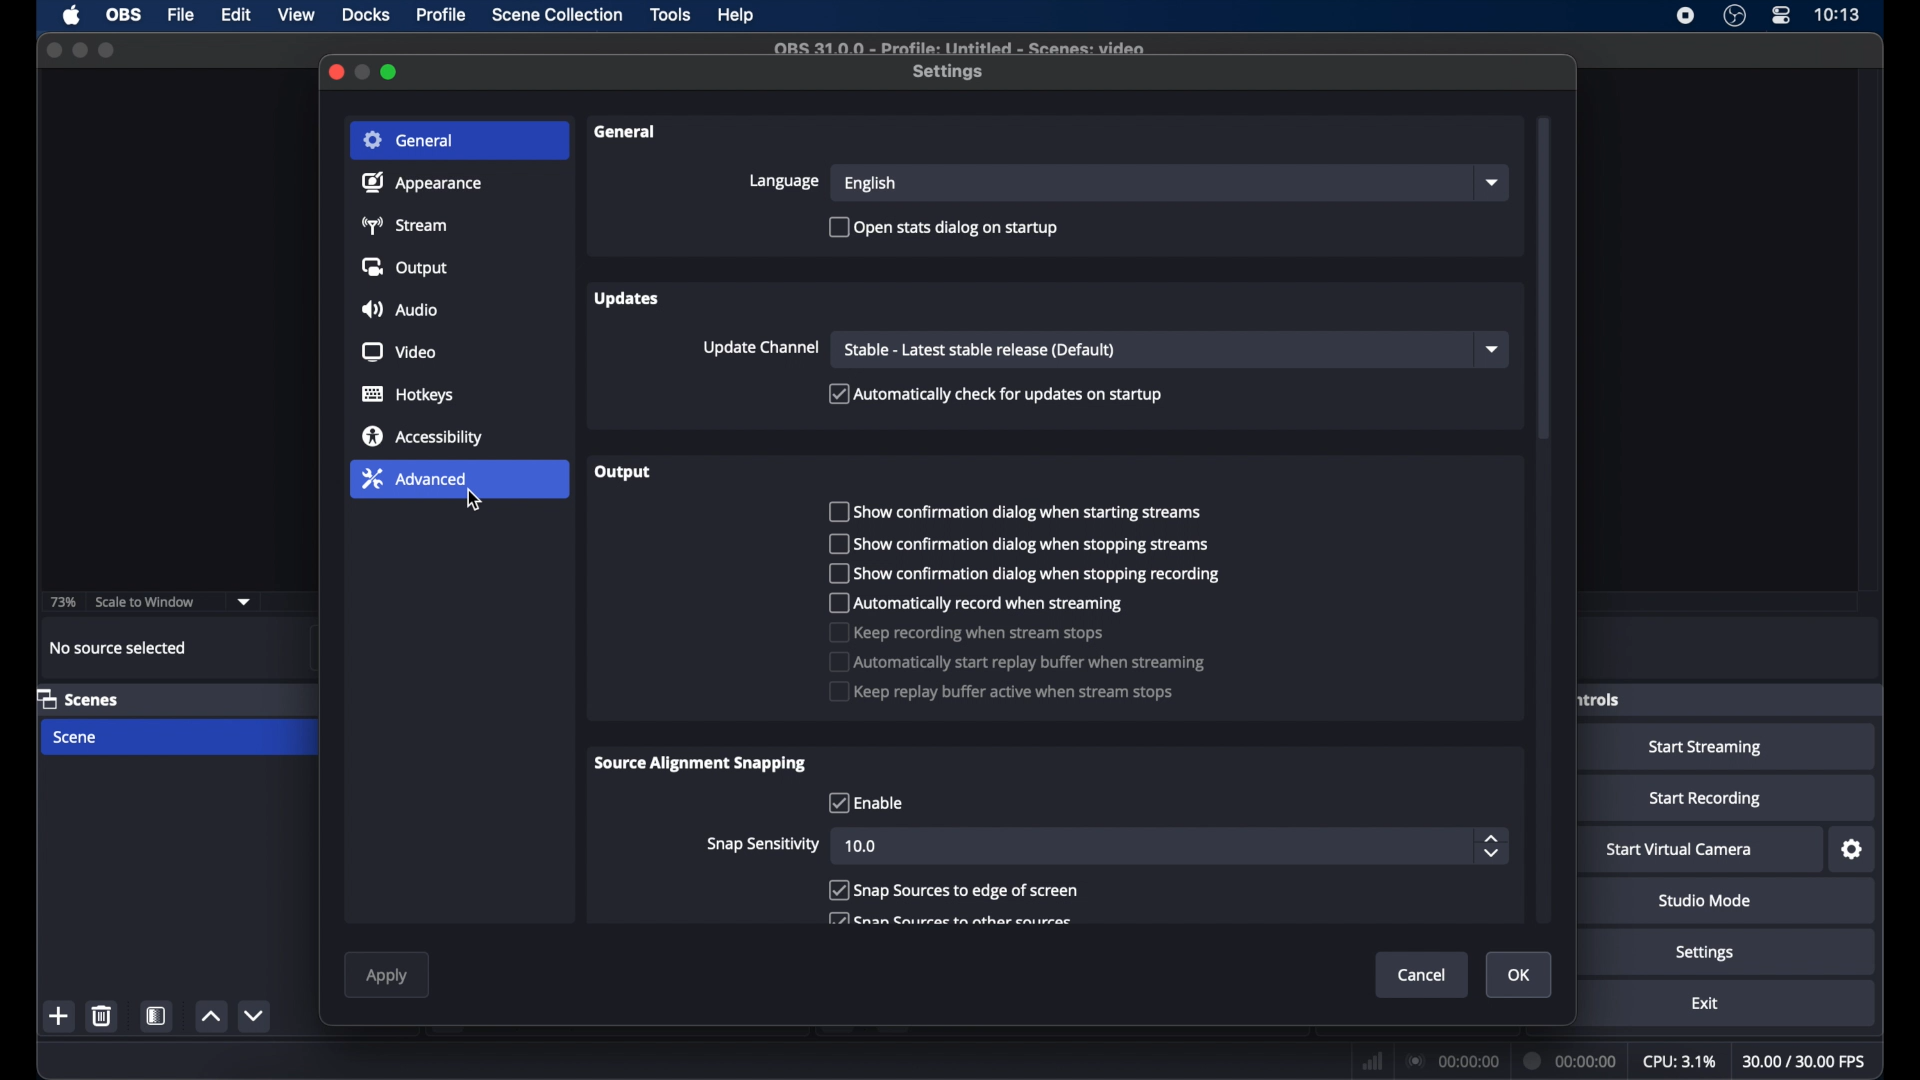  I want to click on Automatically check for updates on startup, so click(995, 395).